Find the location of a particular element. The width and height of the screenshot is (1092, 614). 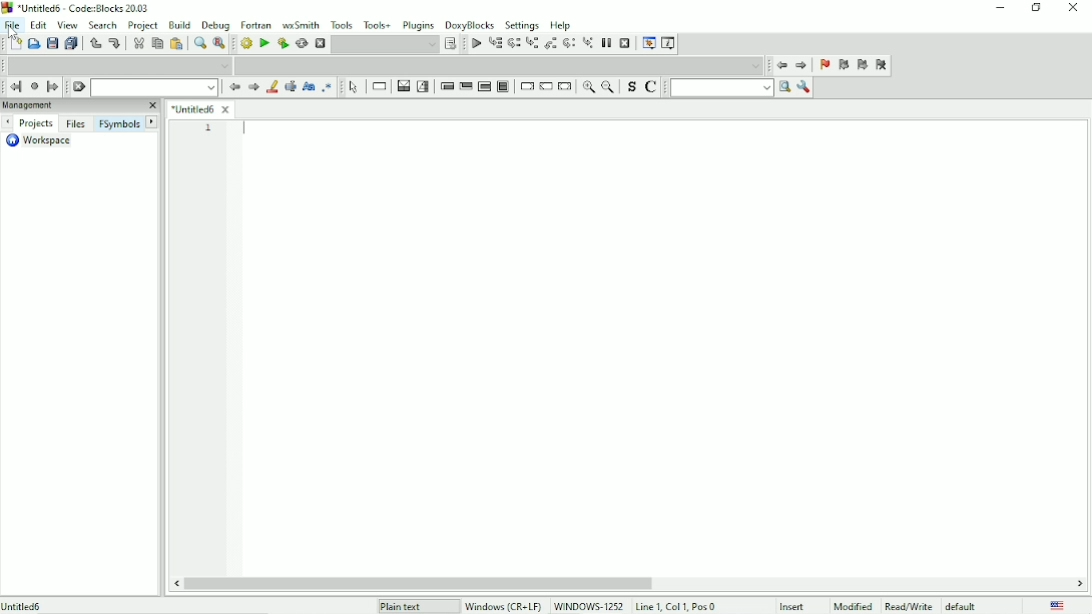

Next is located at coordinates (254, 87).